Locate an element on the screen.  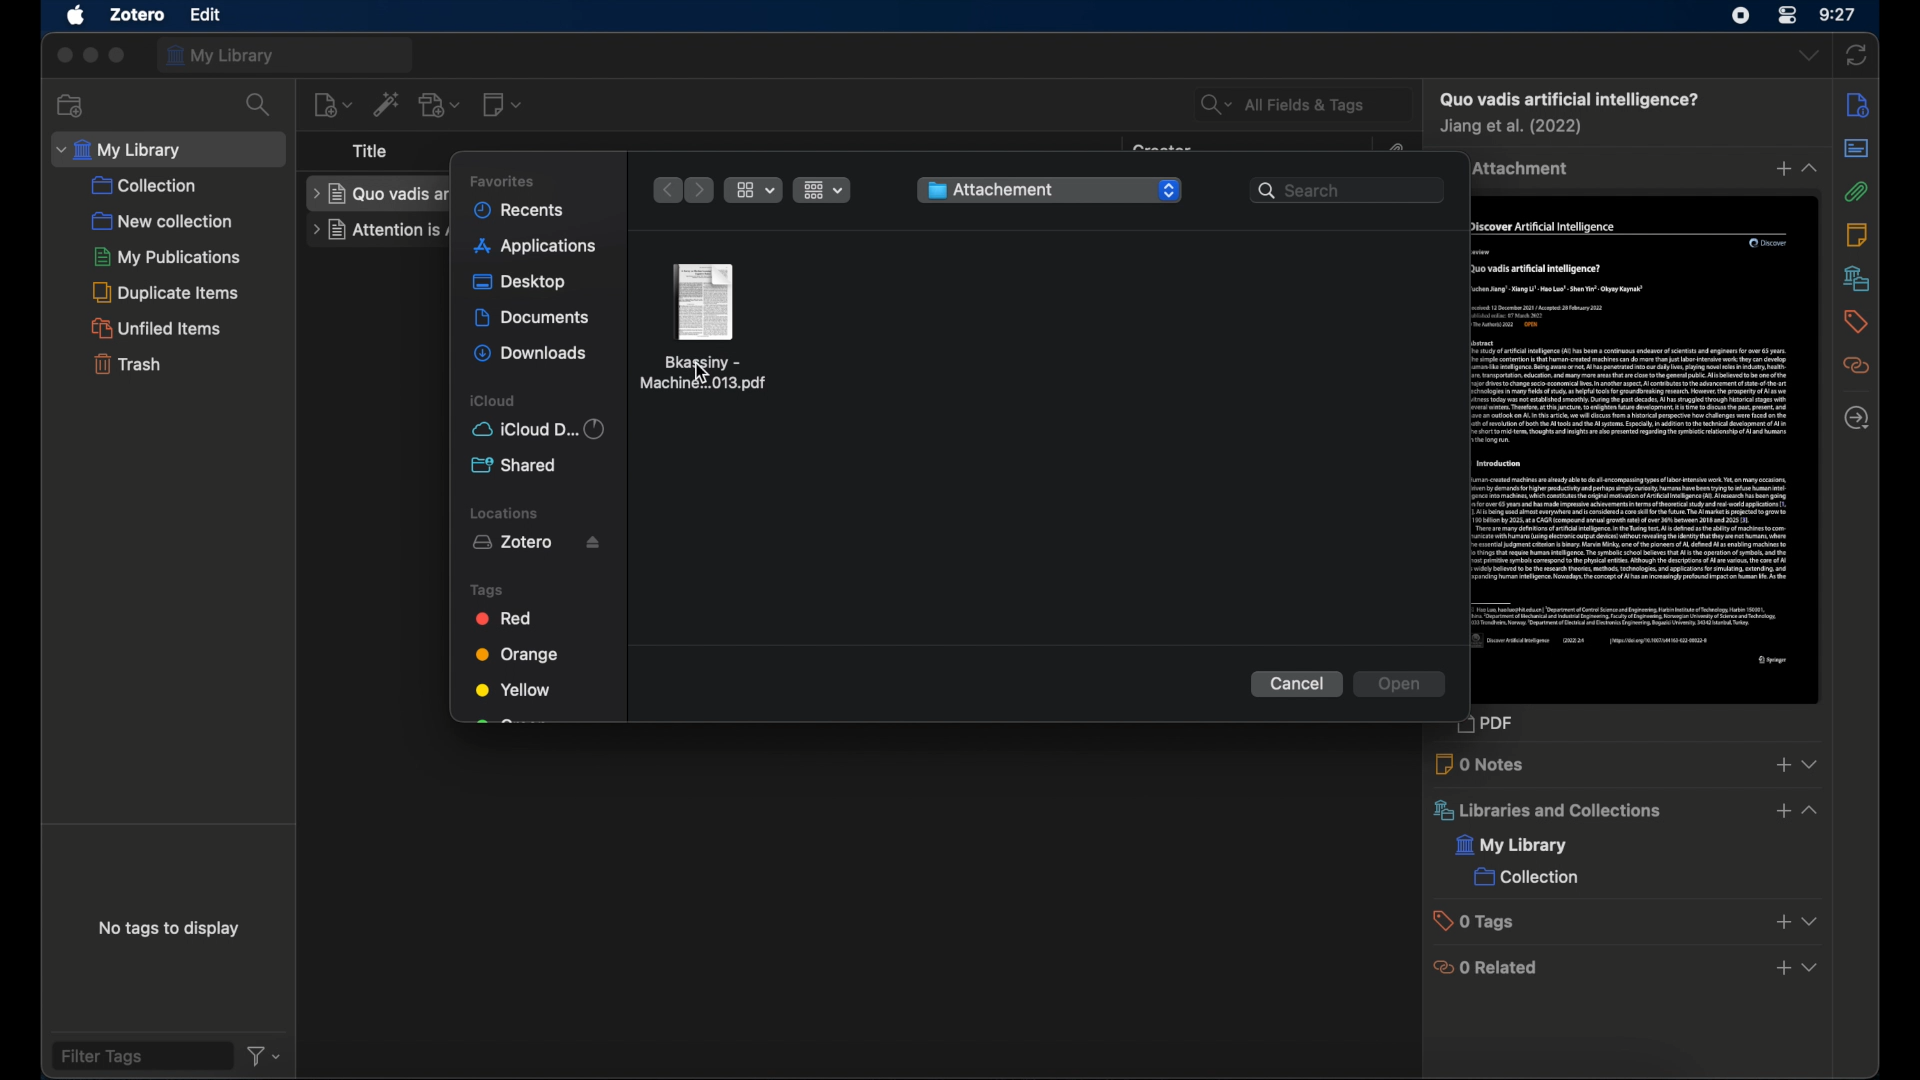
zotero is located at coordinates (539, 543).